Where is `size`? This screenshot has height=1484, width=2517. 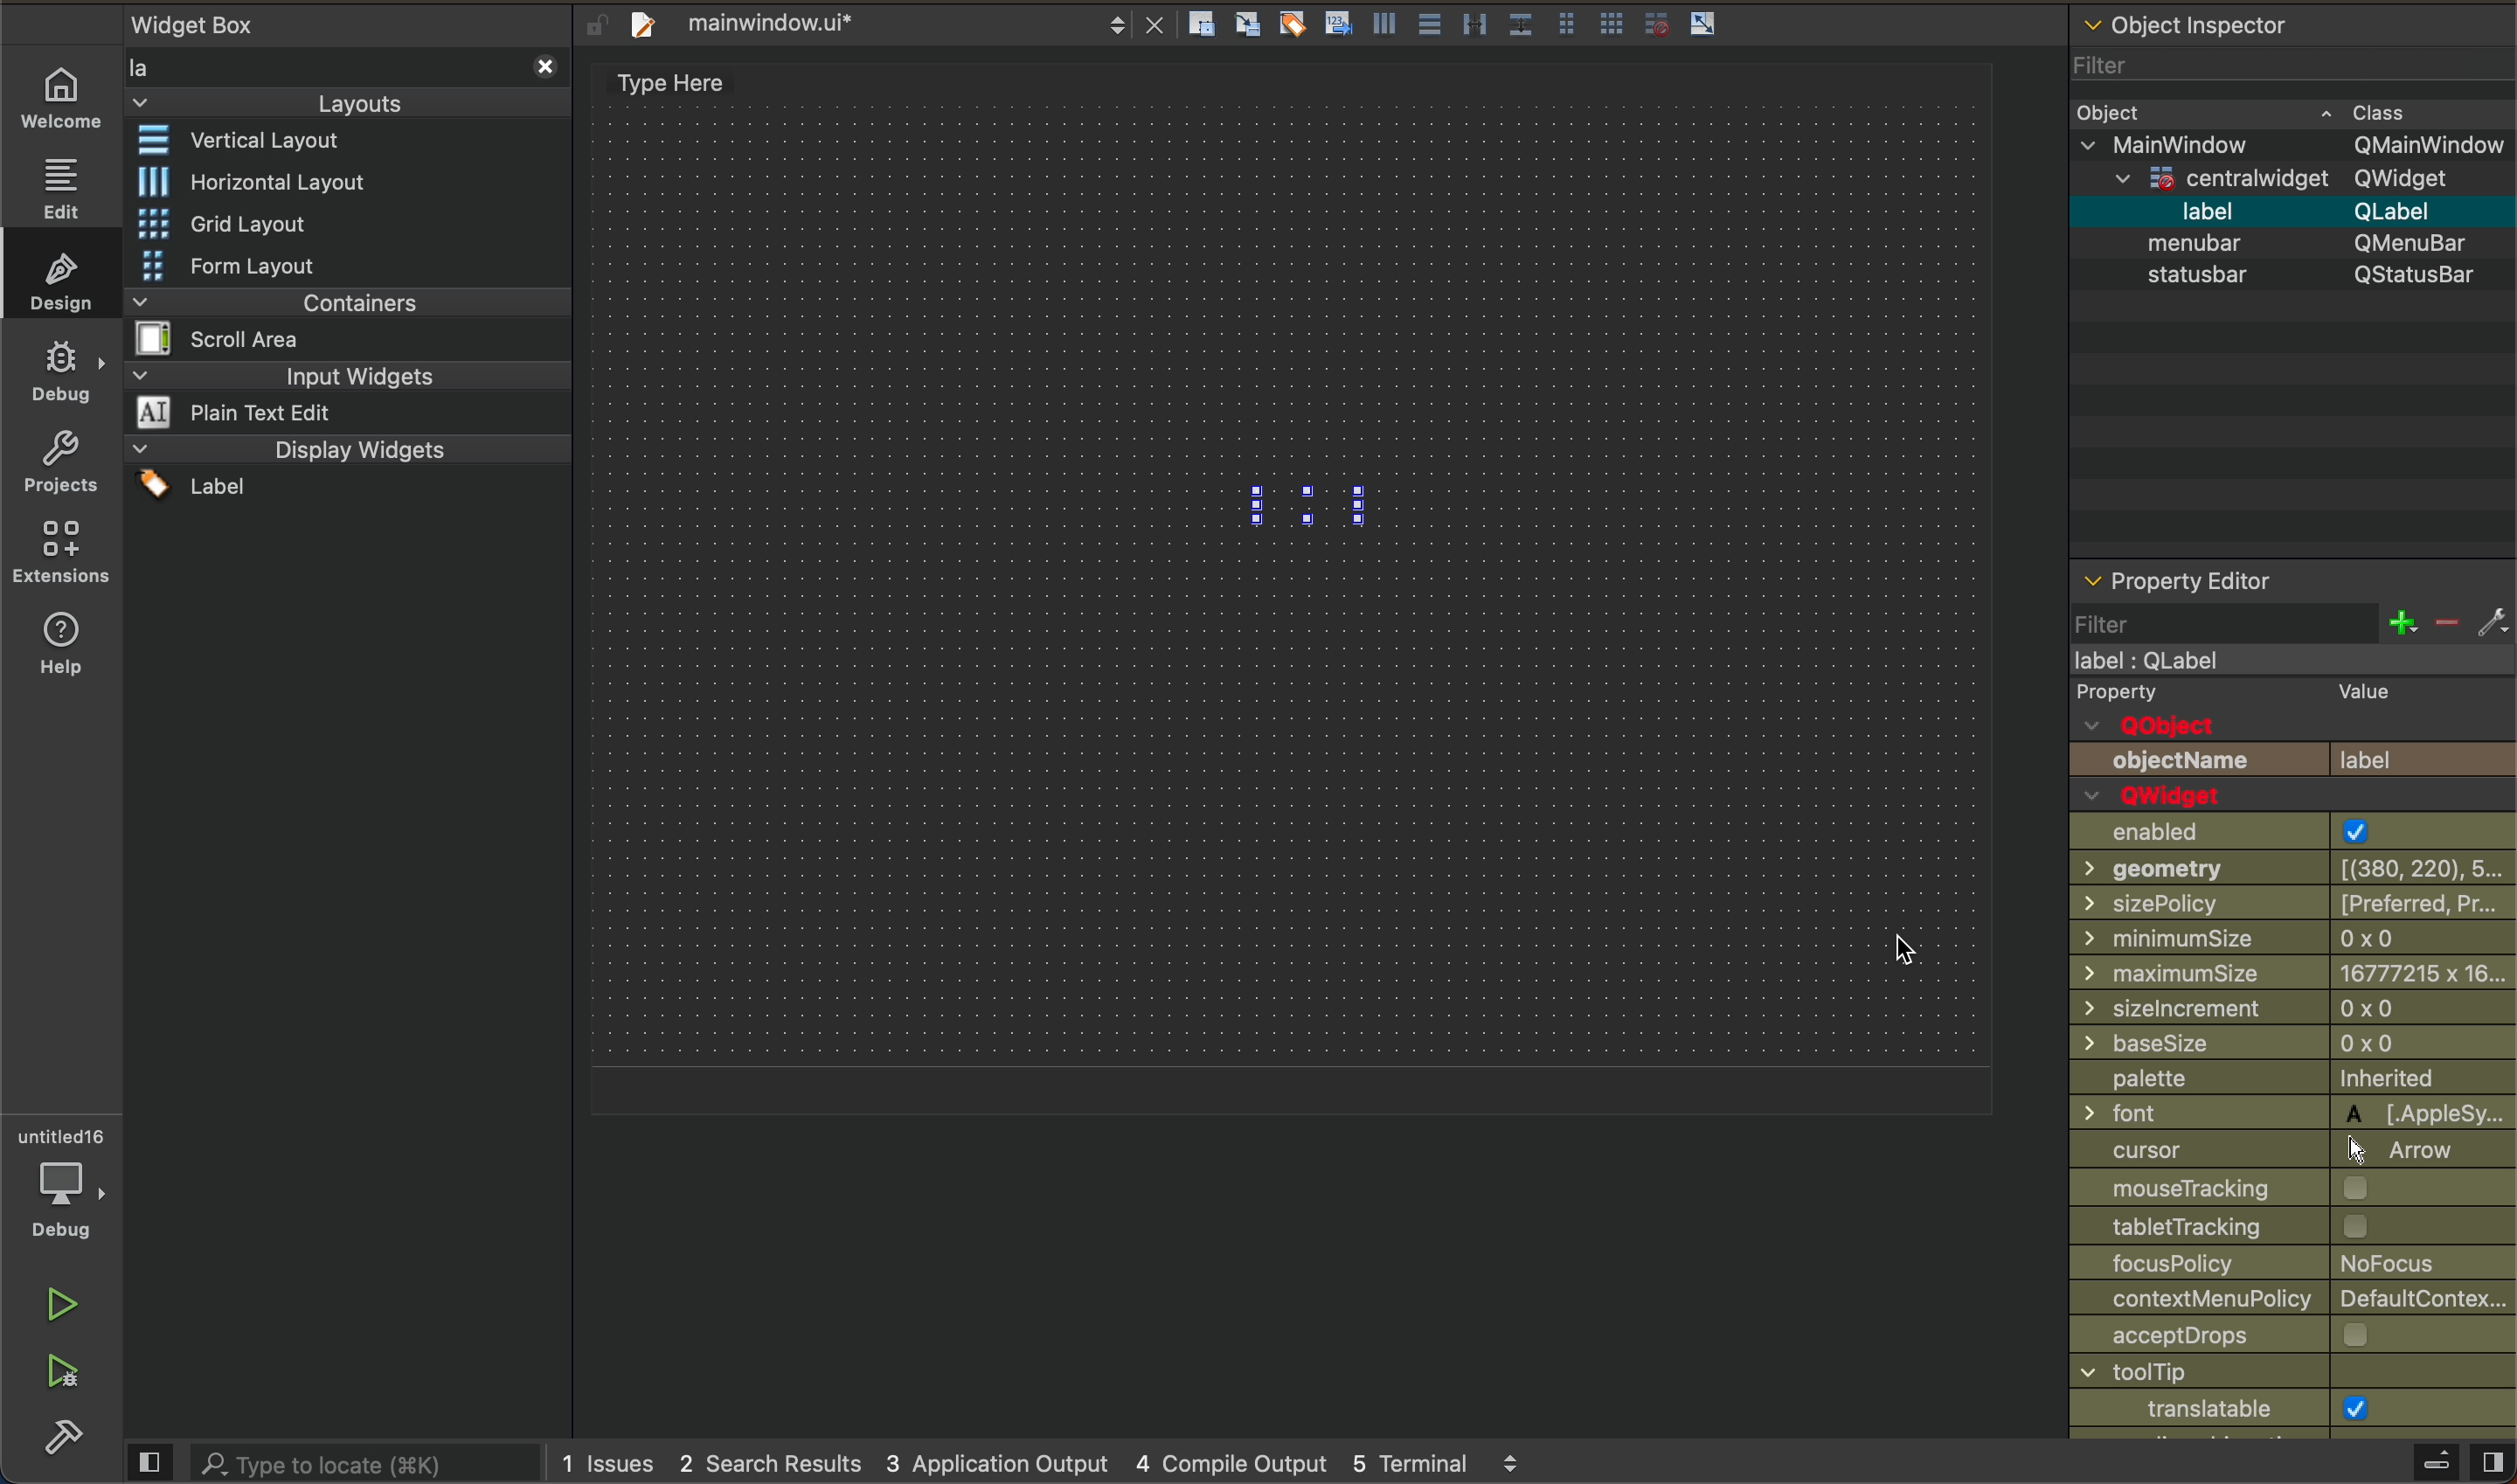 size is located at coordinates (2273, 942).